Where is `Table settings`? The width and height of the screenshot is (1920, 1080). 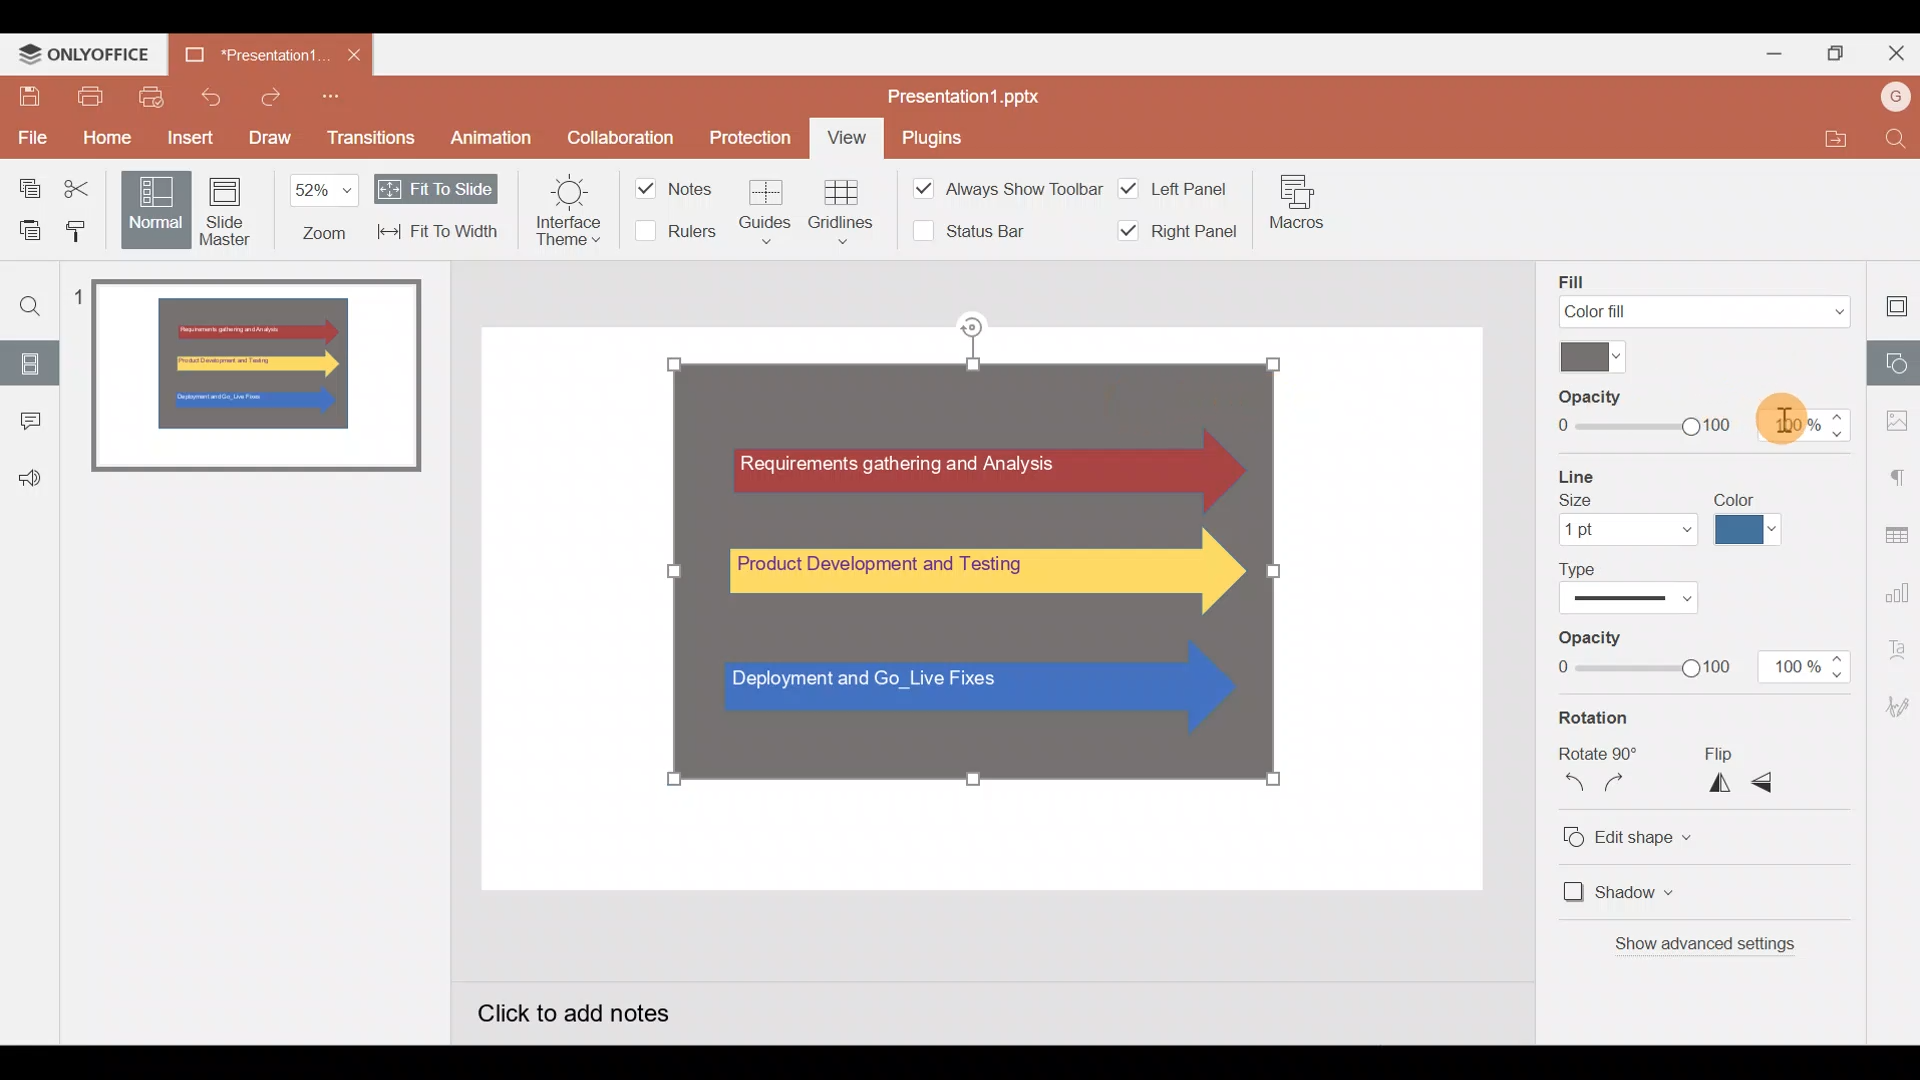
Table settings is located at coordinates (1895, 529).